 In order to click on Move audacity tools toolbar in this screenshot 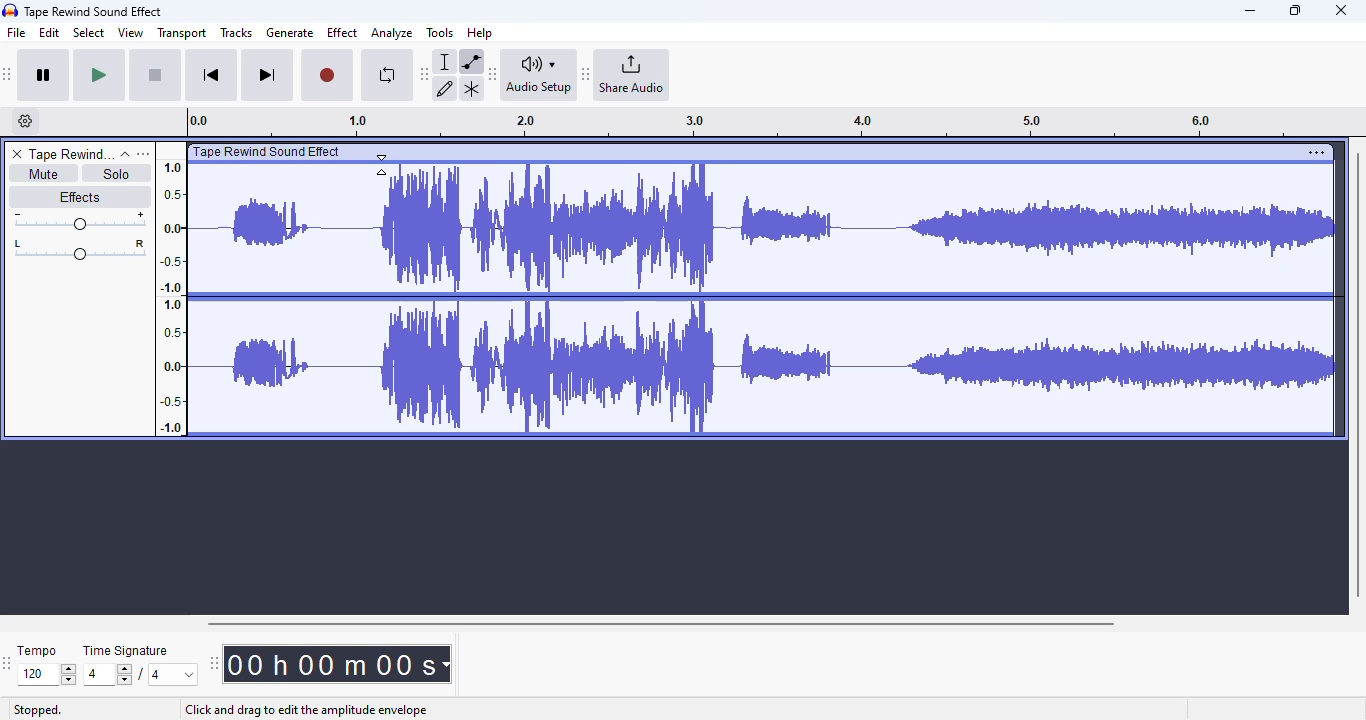, I will do `click(425, 73)`.